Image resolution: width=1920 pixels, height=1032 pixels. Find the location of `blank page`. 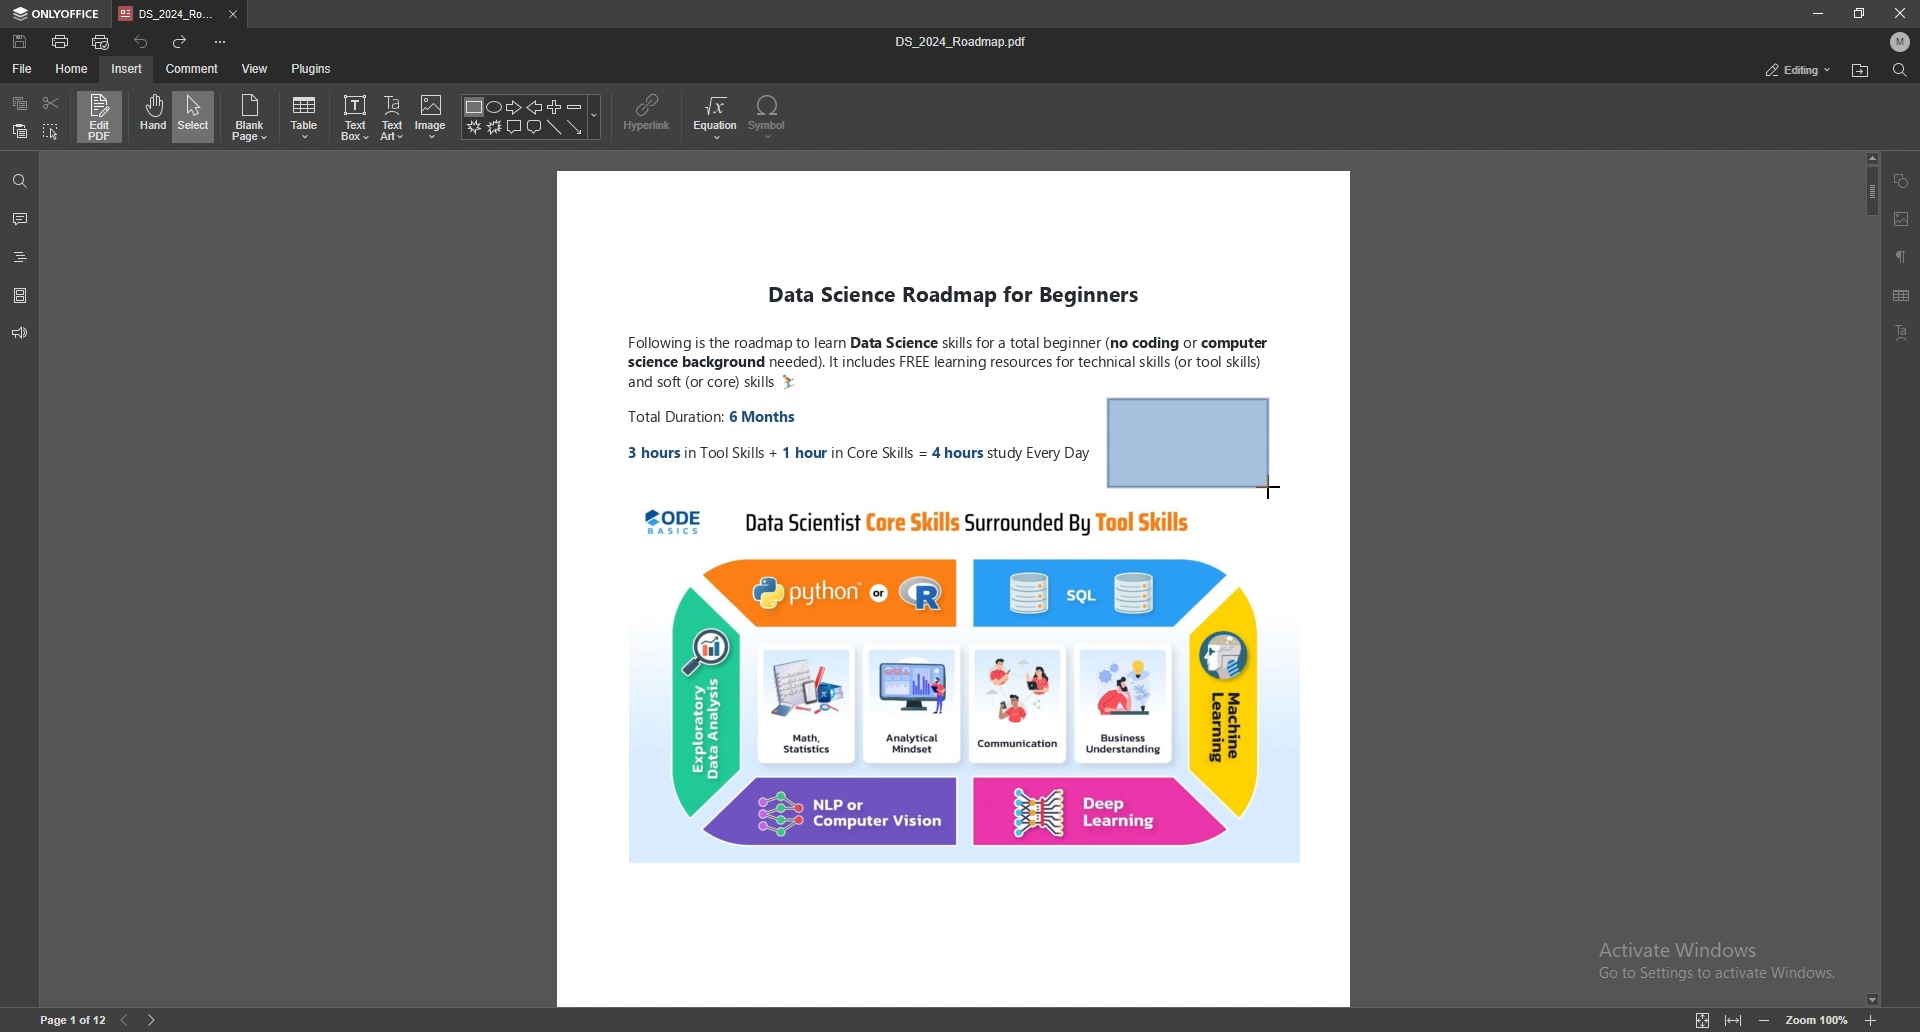

blank page is located at coordinates (252, 118).